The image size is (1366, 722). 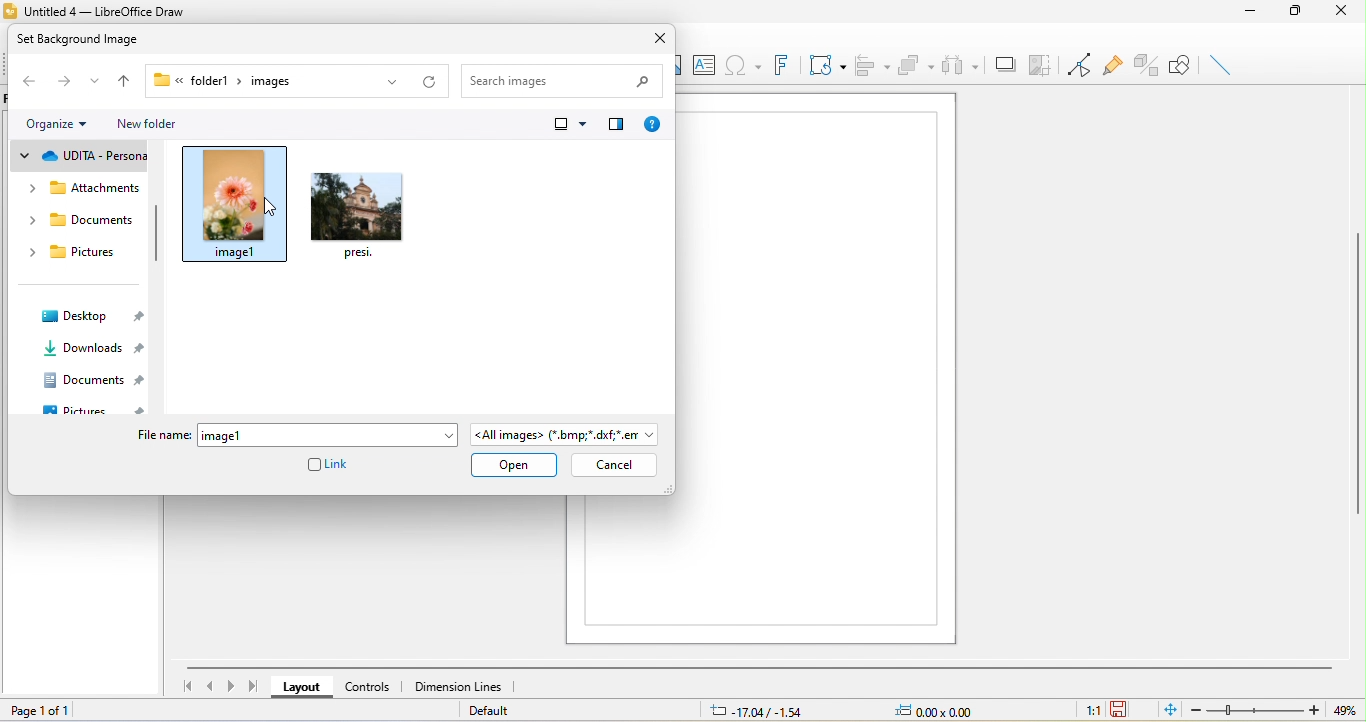 I want to click on previous page, so click(x=206, y=686).